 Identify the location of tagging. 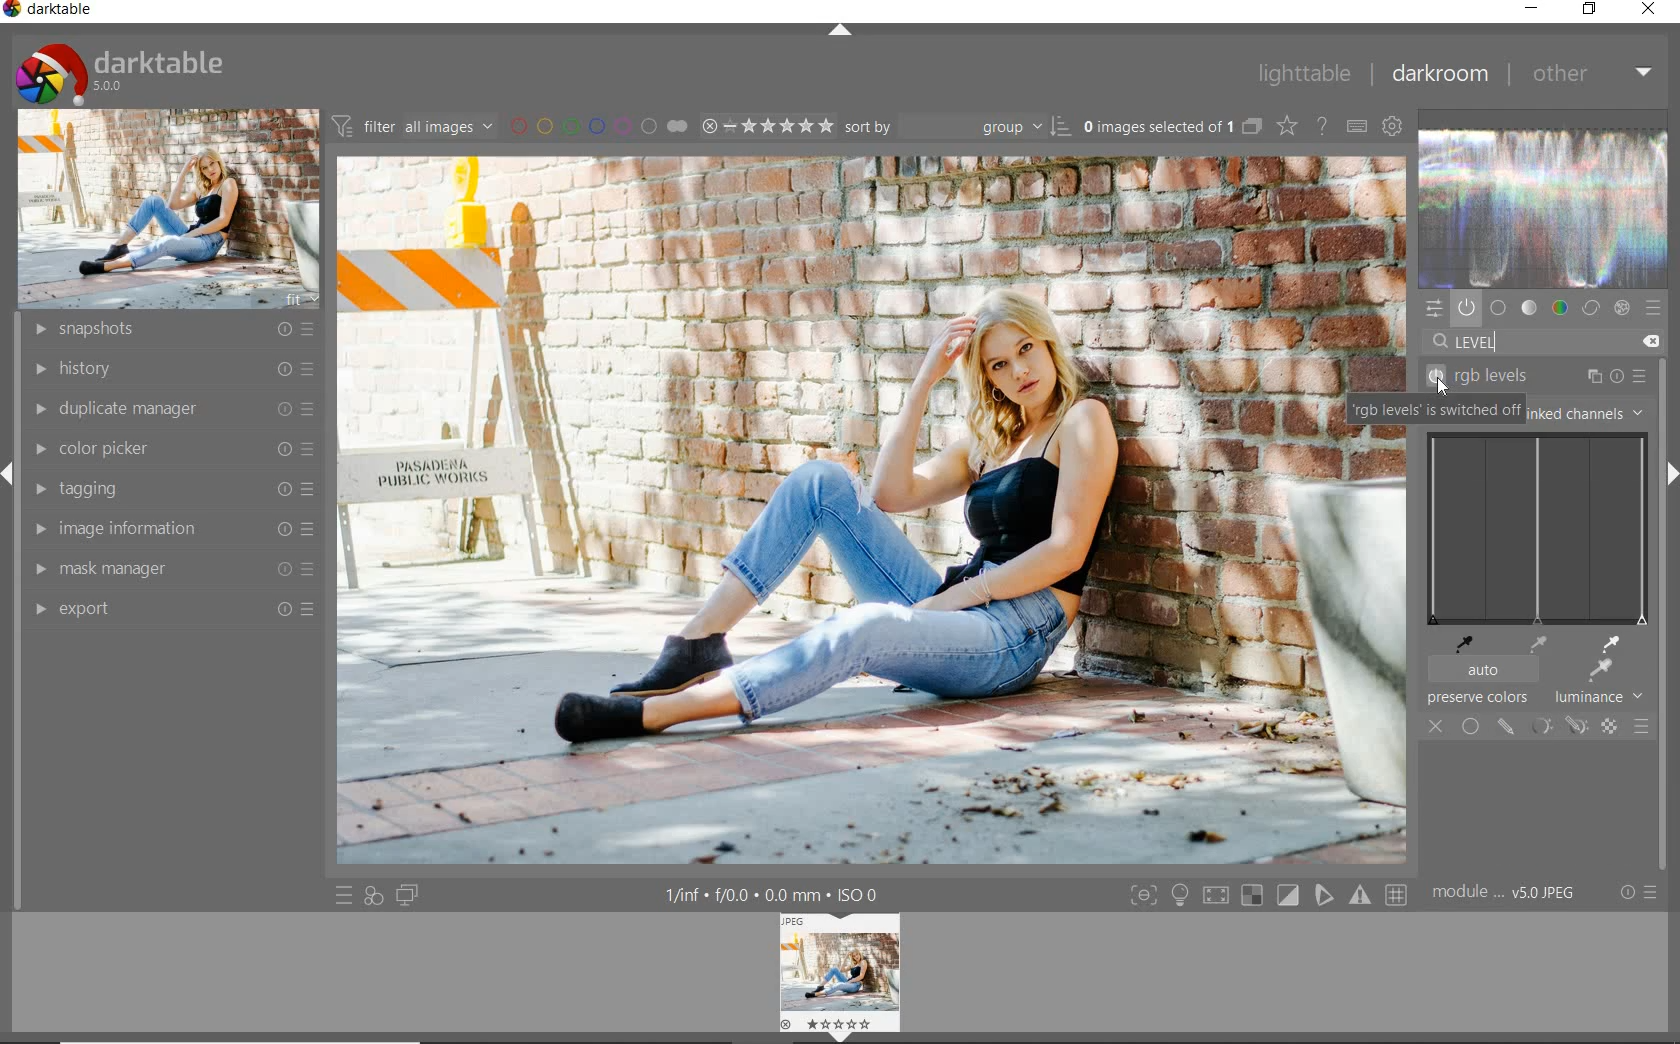
(168, 490).